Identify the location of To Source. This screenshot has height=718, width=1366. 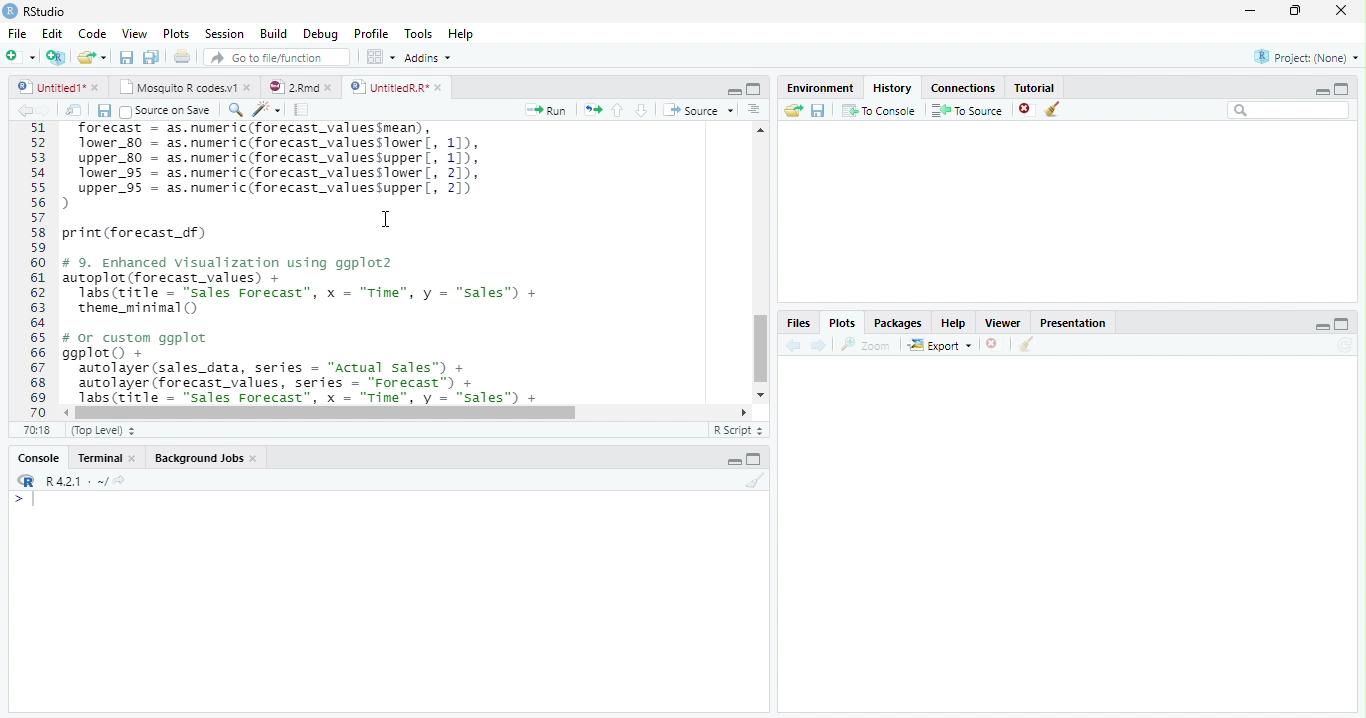
(967, 109).